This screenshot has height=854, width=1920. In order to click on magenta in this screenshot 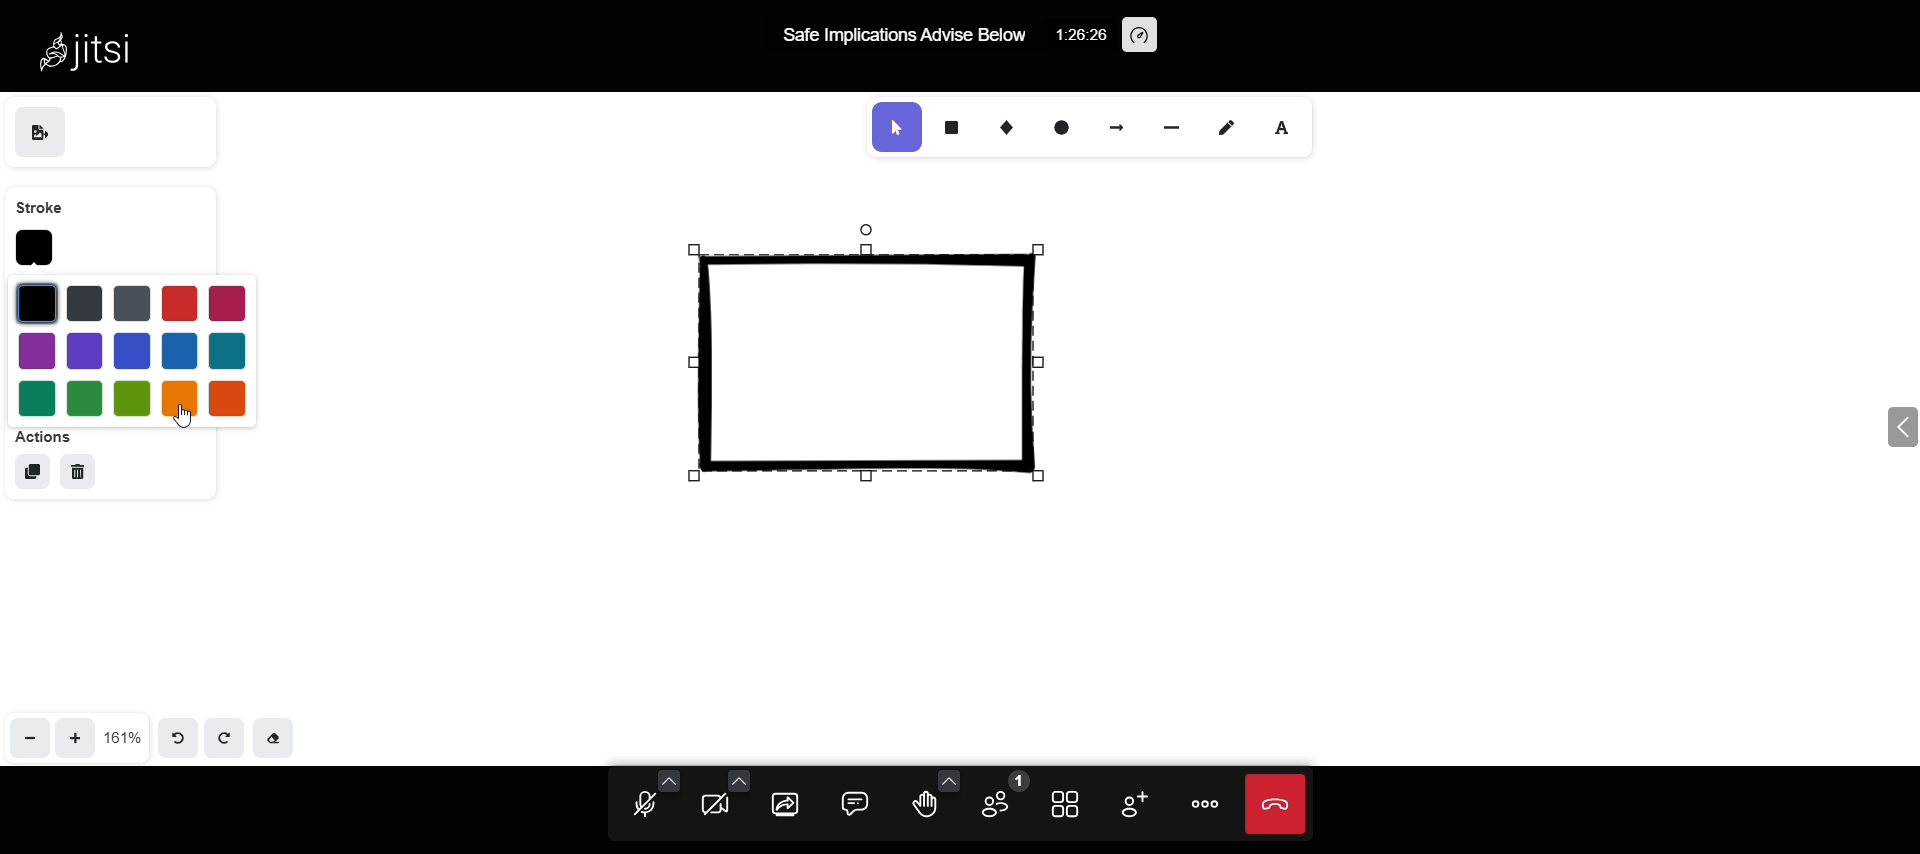, I will do `click(228, 304)`.